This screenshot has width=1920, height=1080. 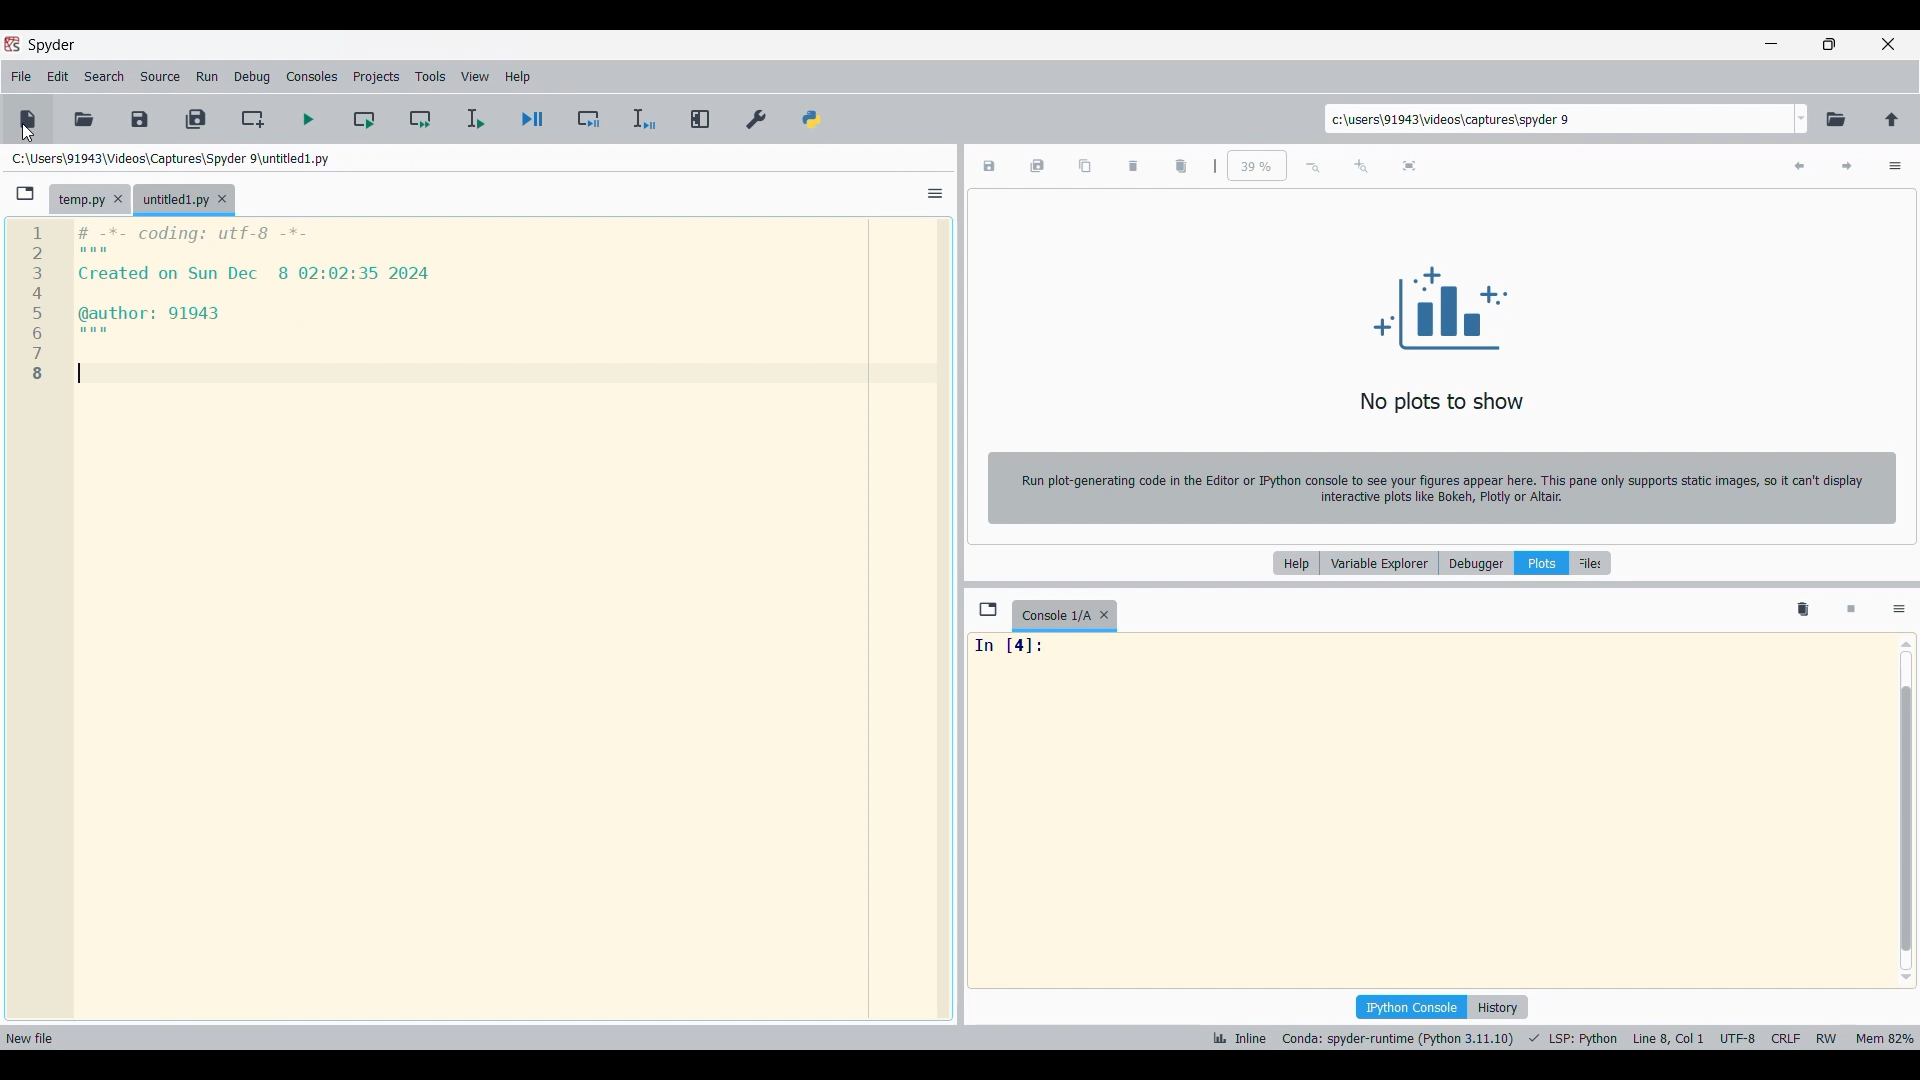 What do you see at coordinates (1182, 166) in the screenshot?
I see `Delete all plots` at bounding box center [1182, 166].